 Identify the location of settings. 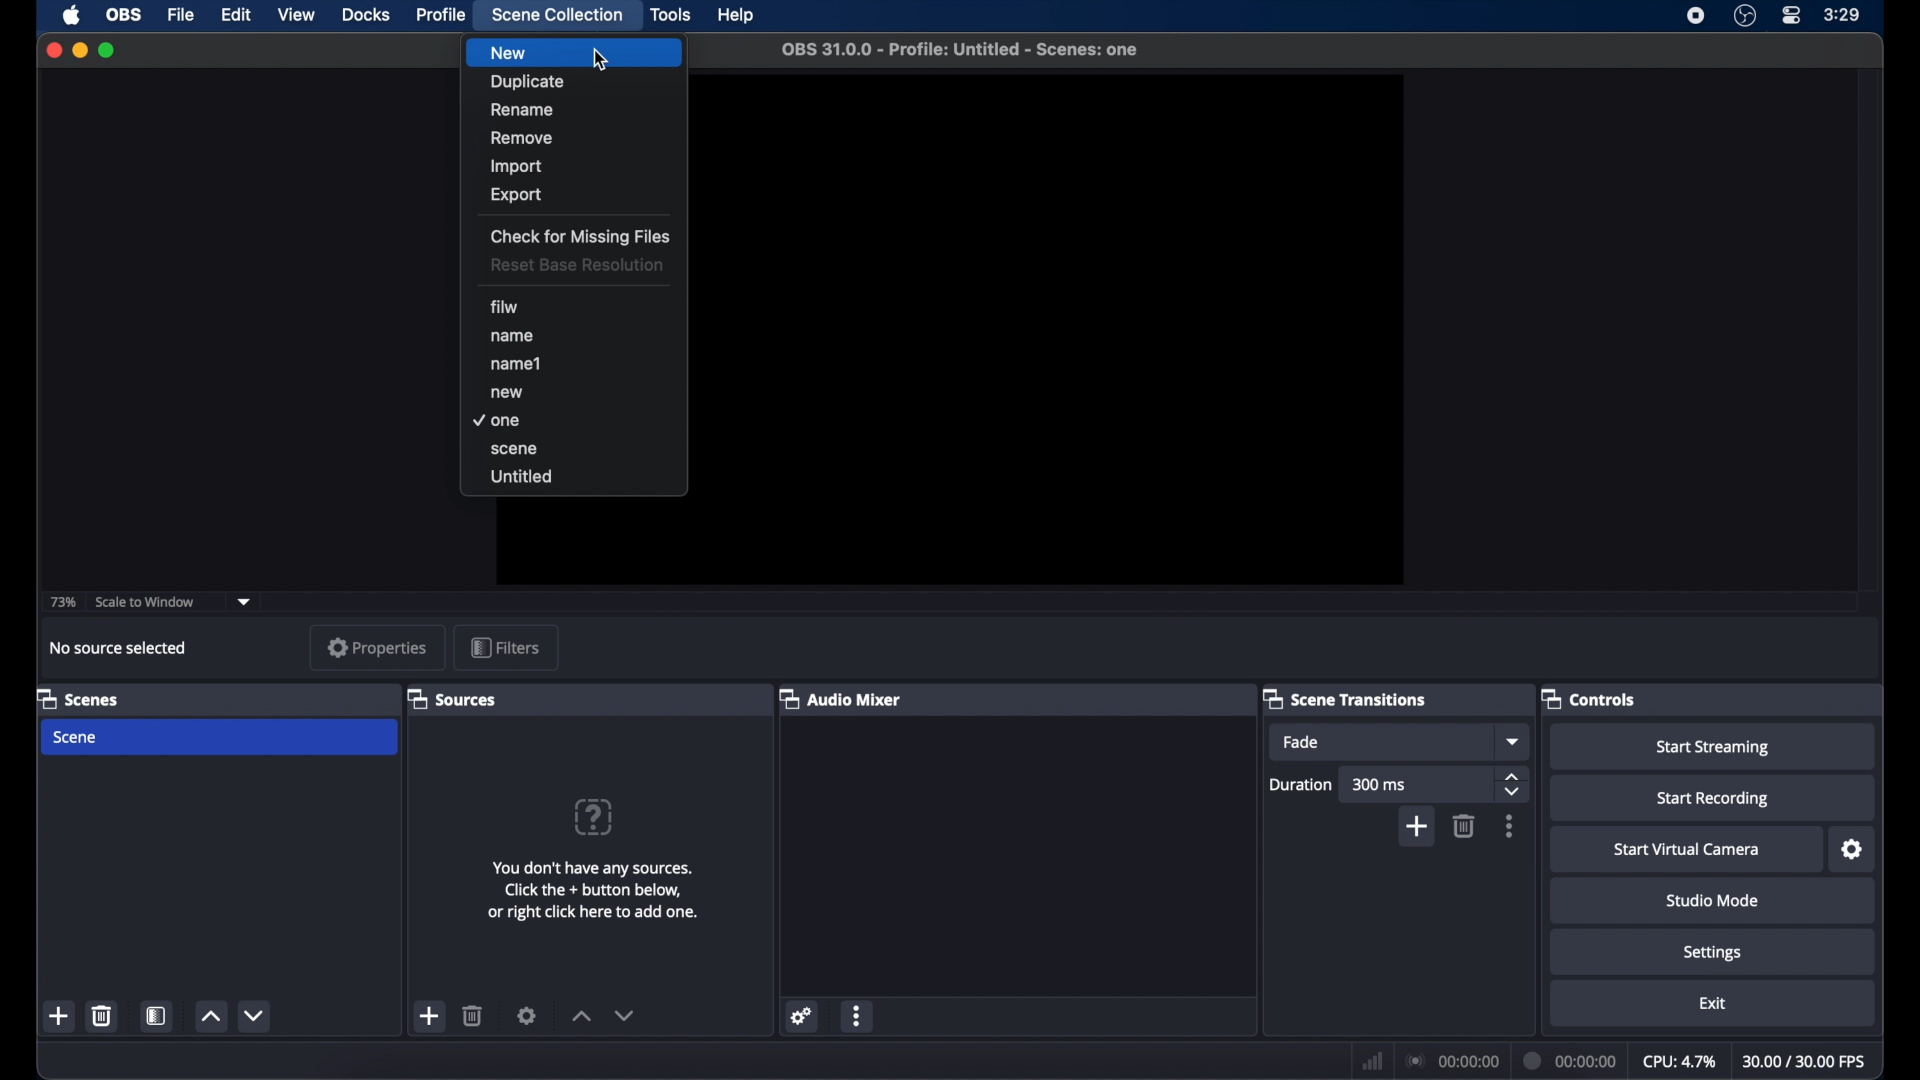
(799, 1015).